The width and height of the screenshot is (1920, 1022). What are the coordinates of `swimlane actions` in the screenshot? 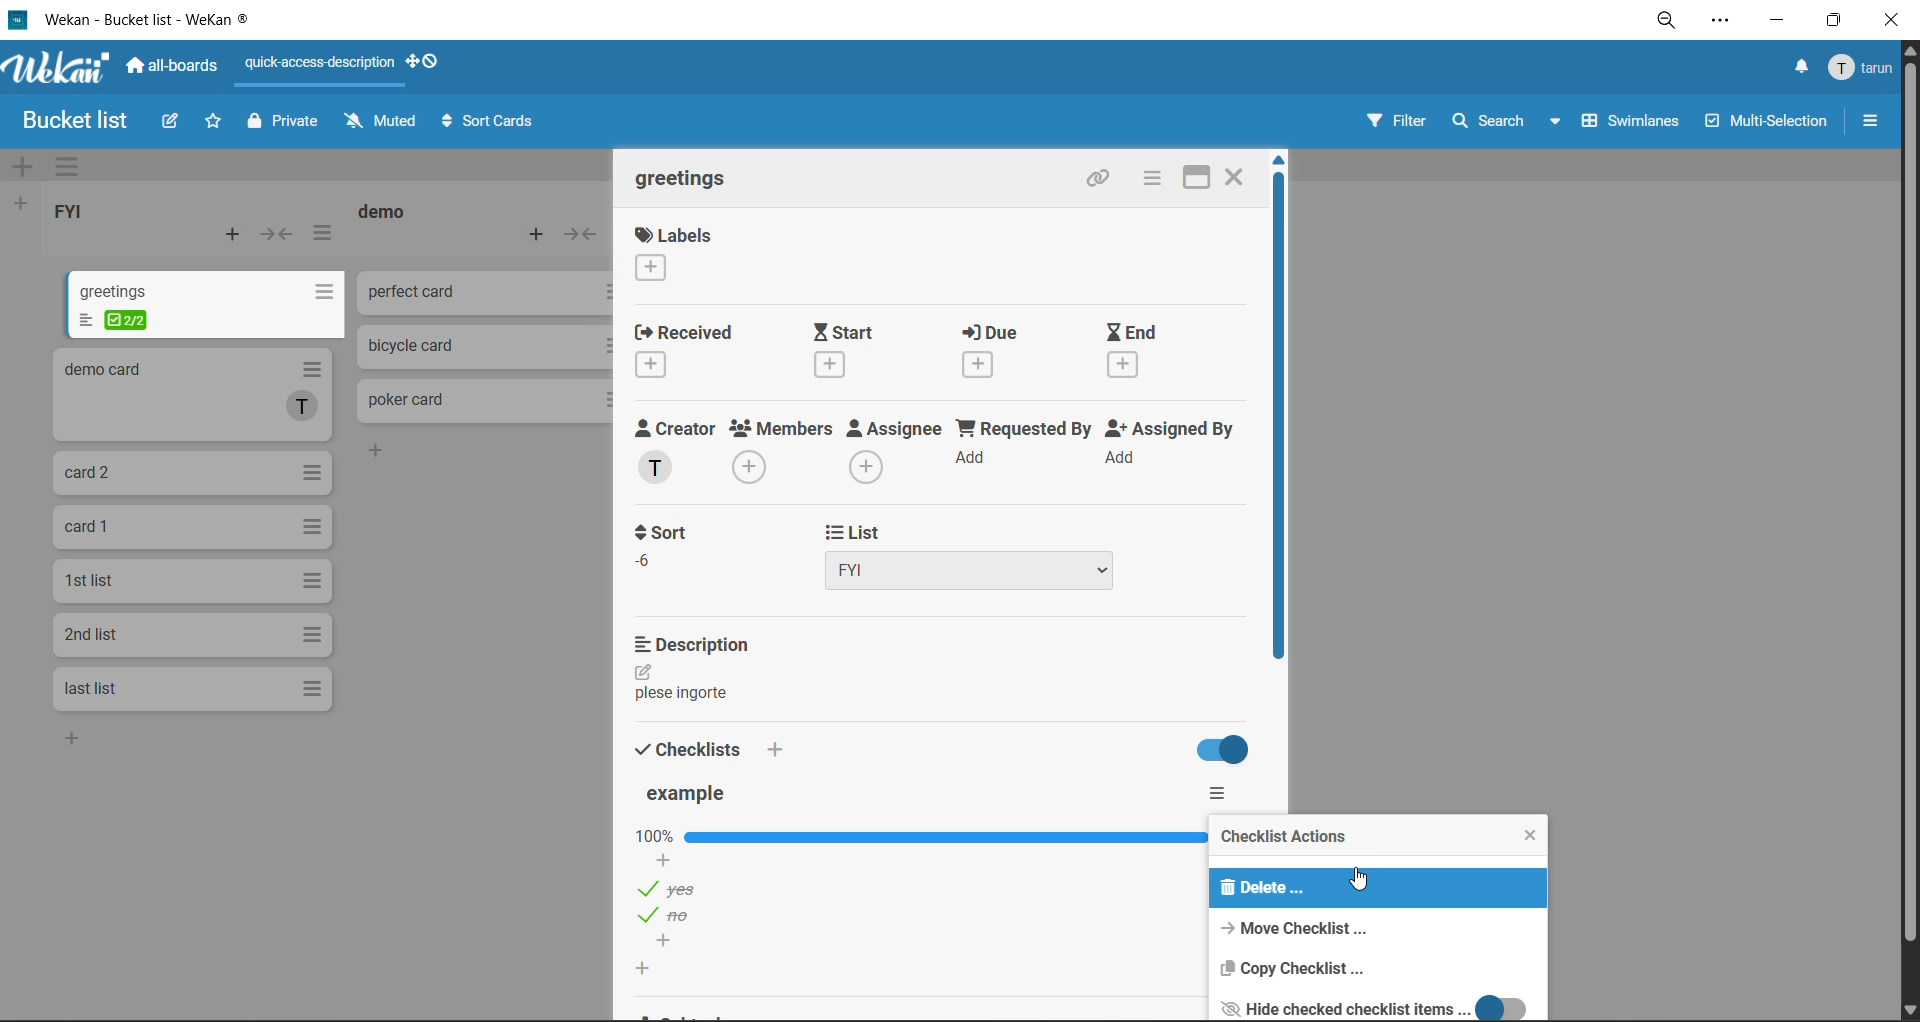 It's located at (75, 166).